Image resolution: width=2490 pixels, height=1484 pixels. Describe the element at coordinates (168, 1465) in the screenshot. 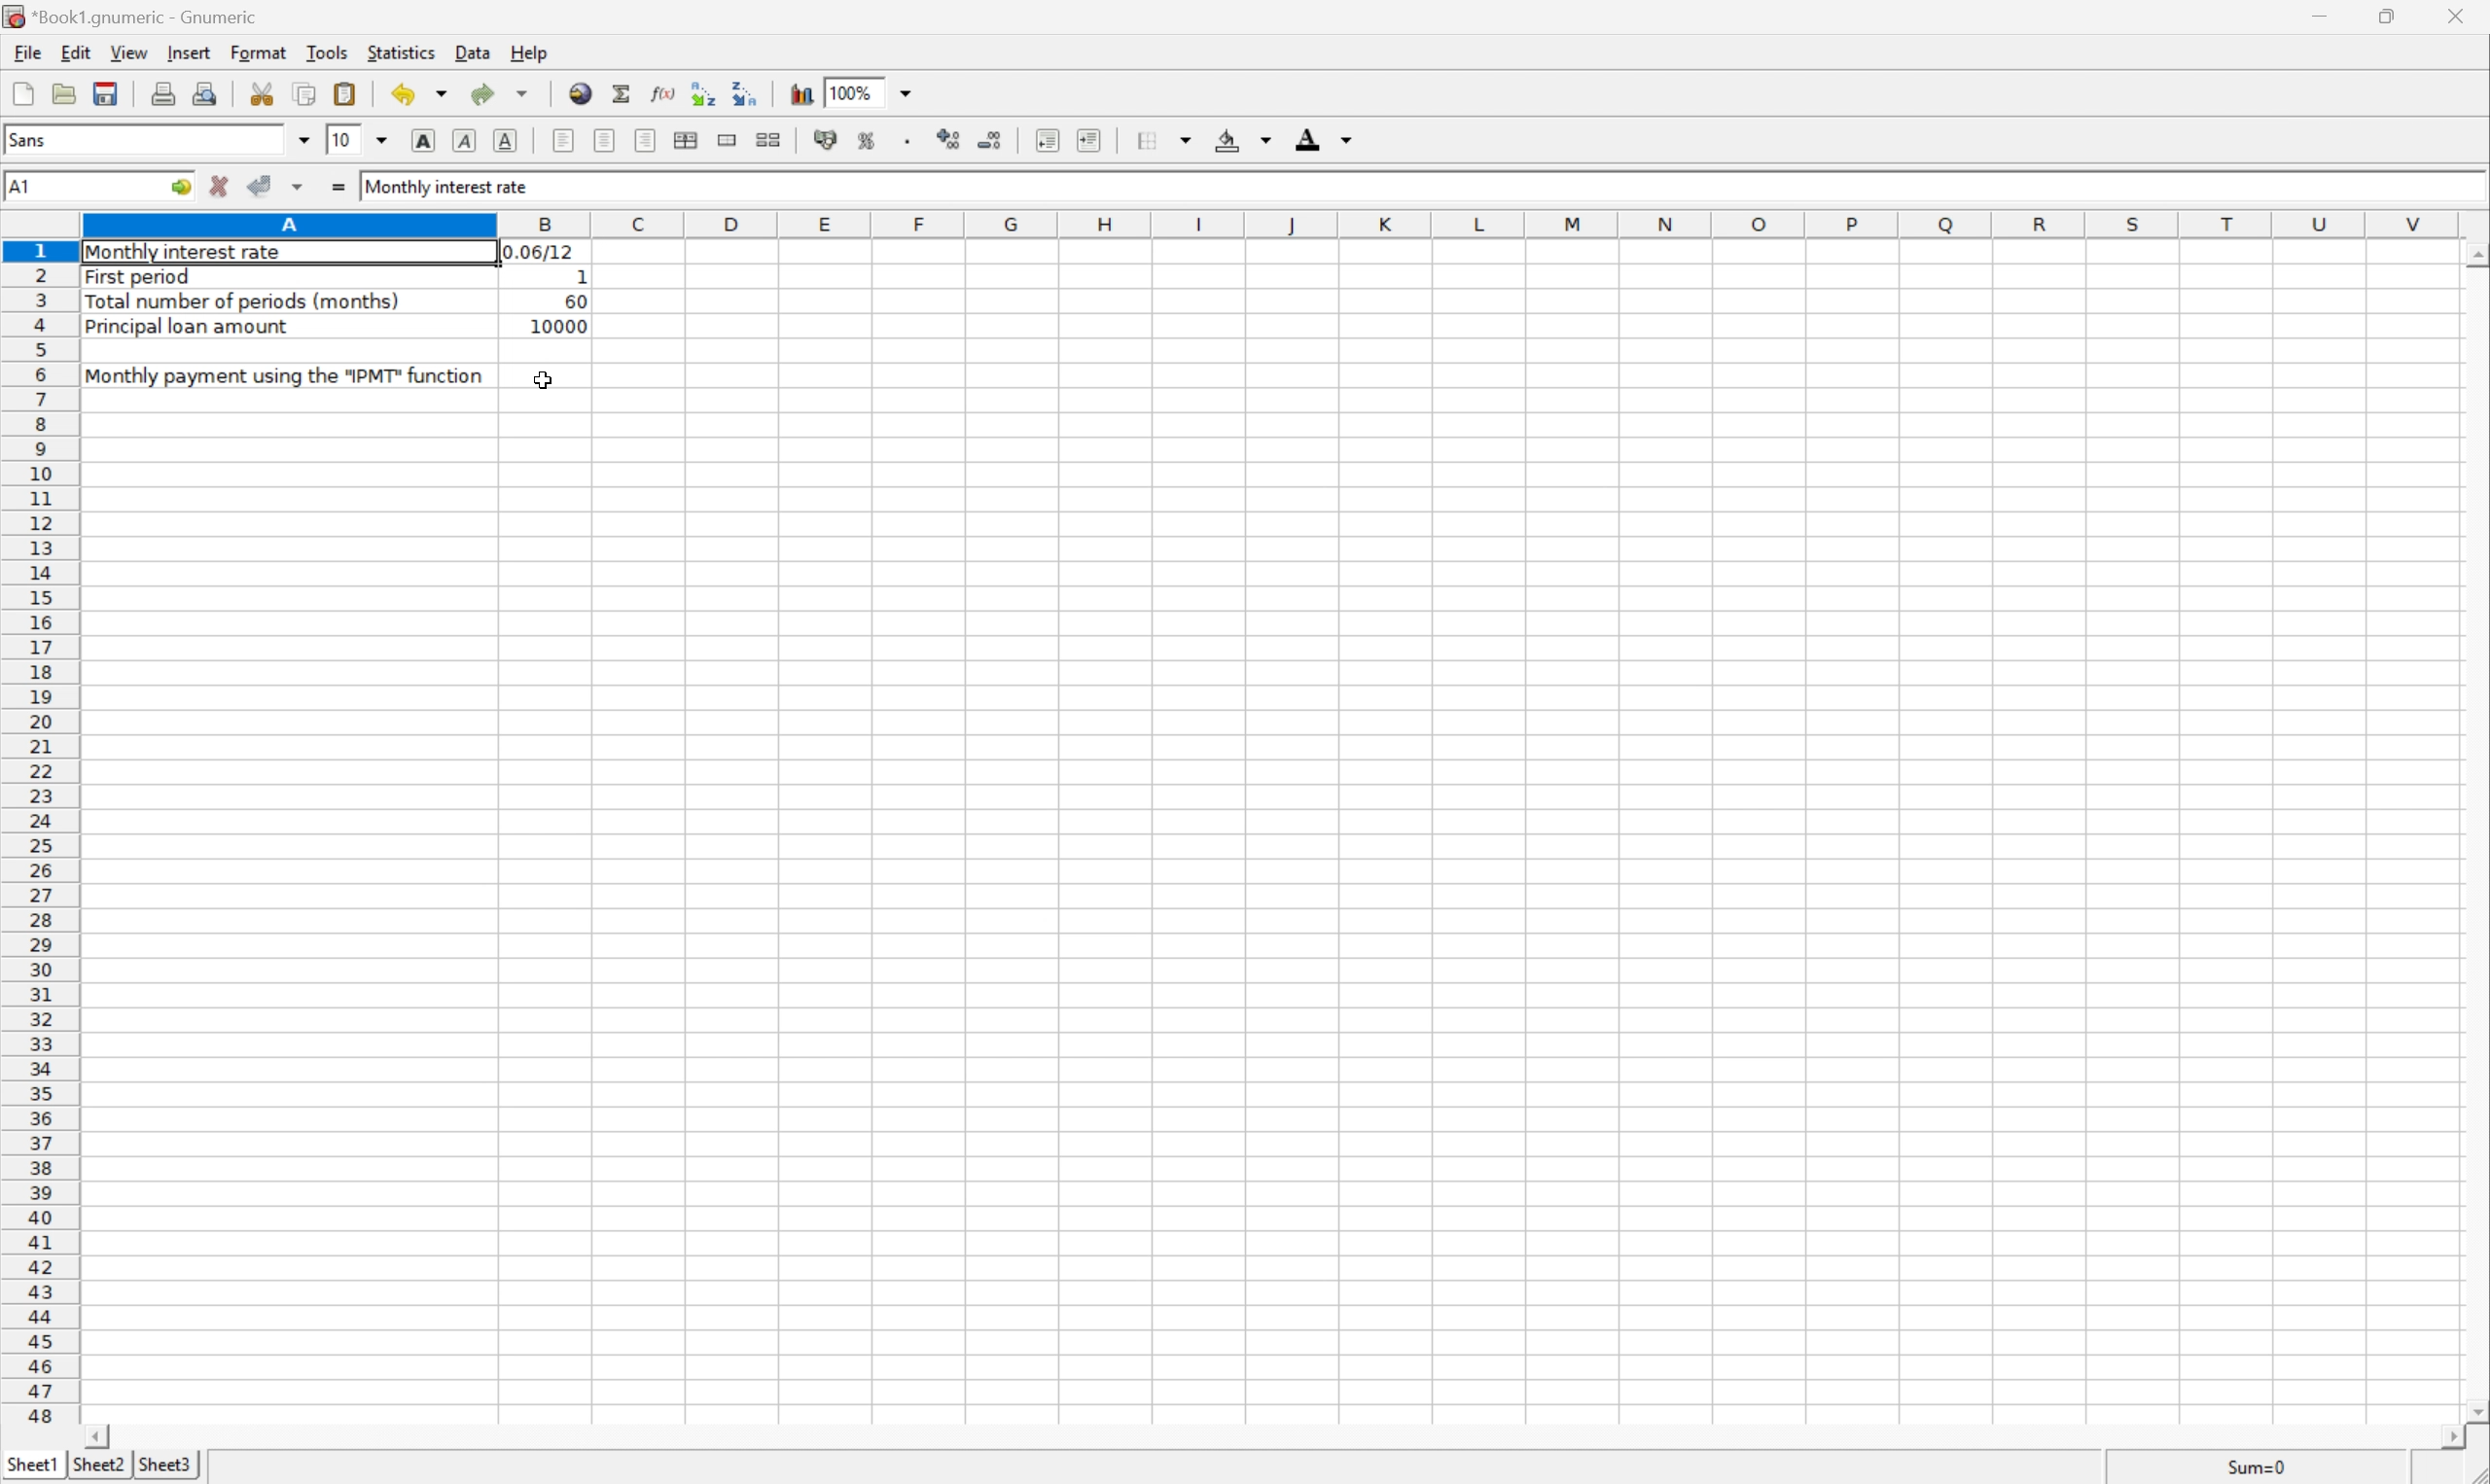

I see `Sheet3` at that location.